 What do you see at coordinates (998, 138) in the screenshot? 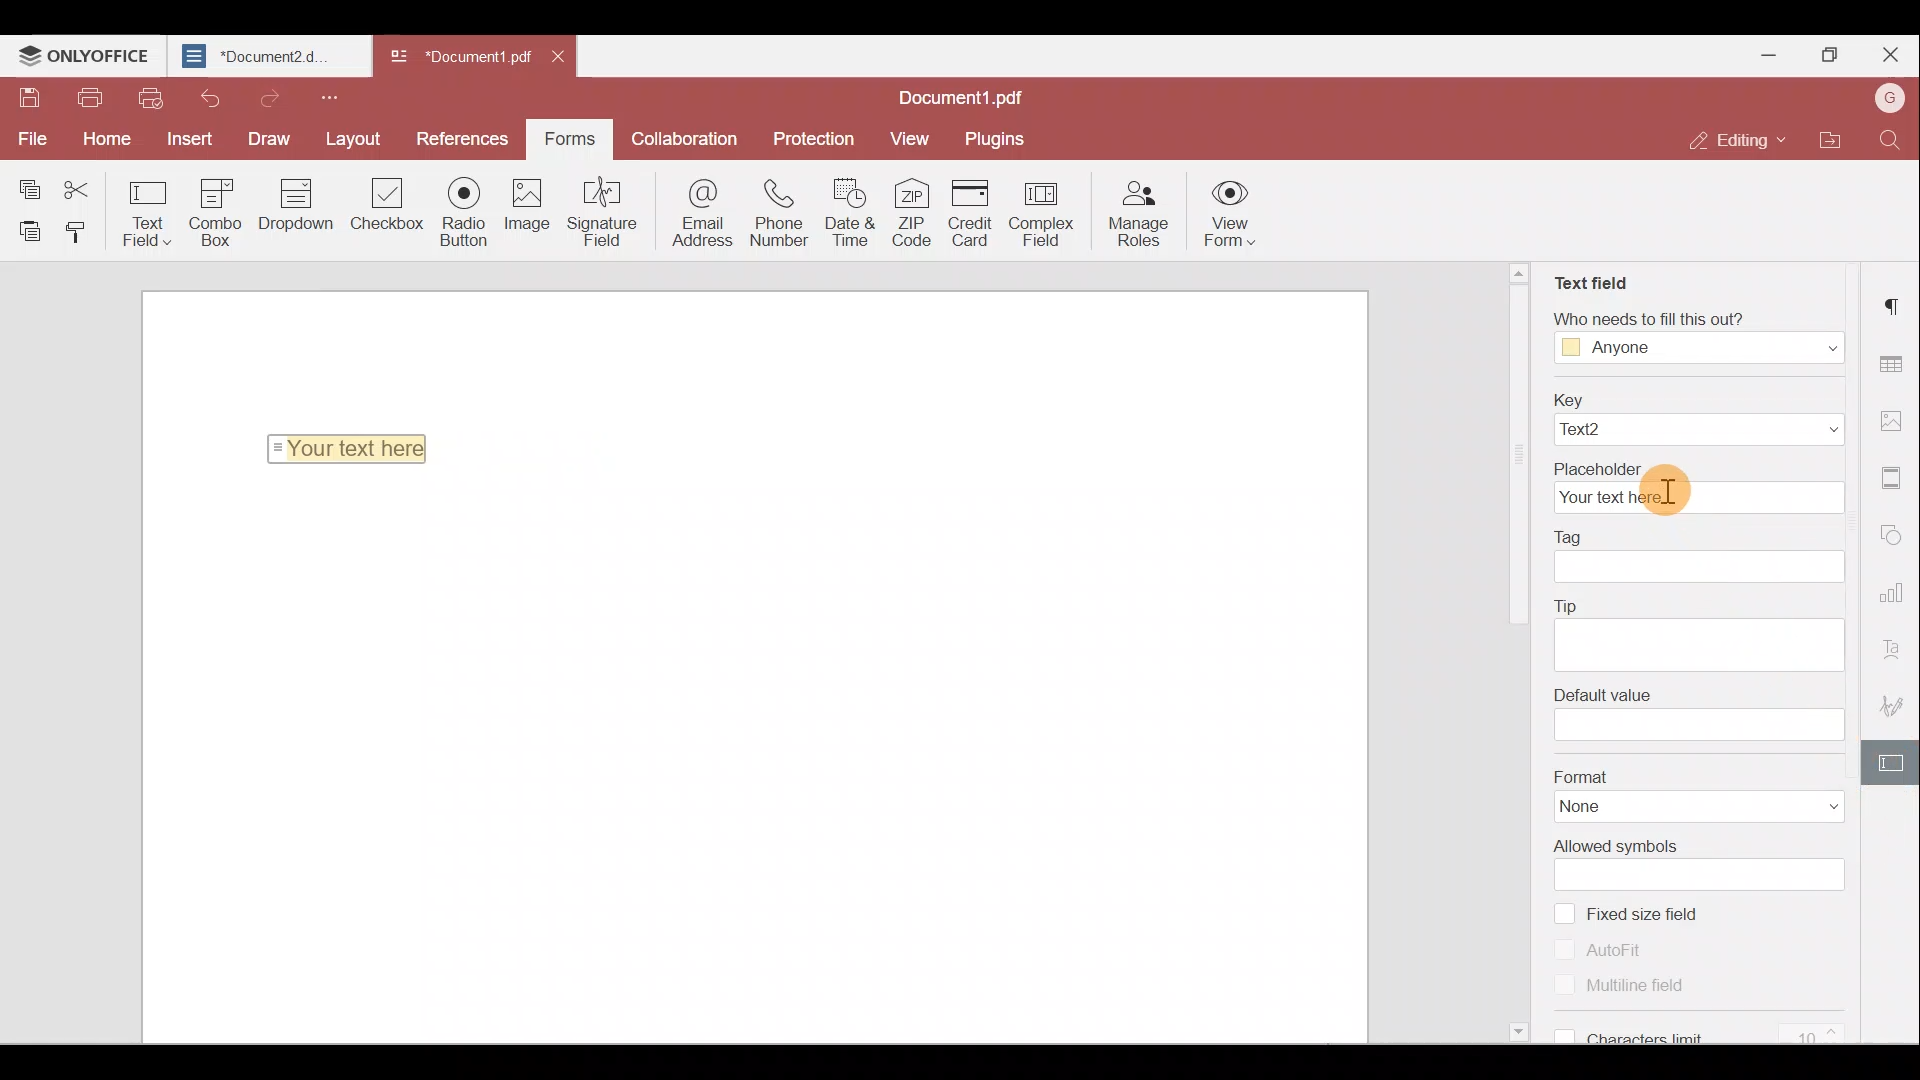
I see `Plugins` at bounding box center [998, 138].